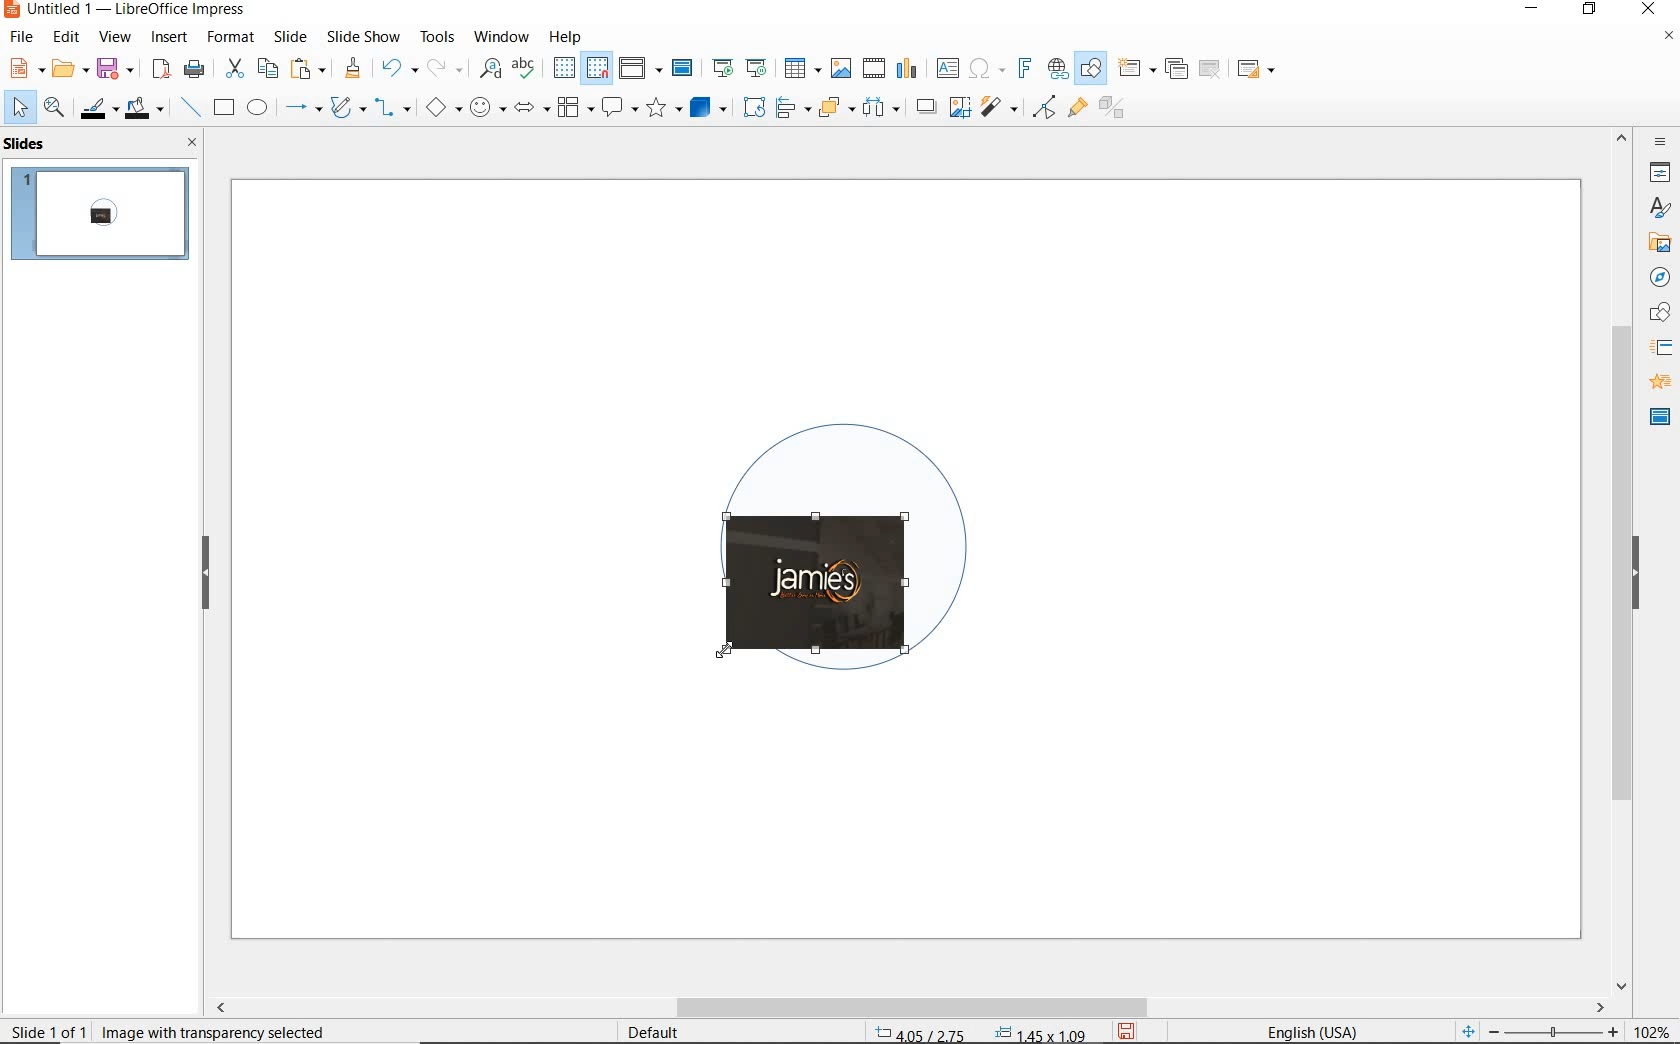 This screenshot has height=1044, width=1680. Describe the element at coordinates (487, 107) in the screenshot. I see `symbol shapes` at that location.